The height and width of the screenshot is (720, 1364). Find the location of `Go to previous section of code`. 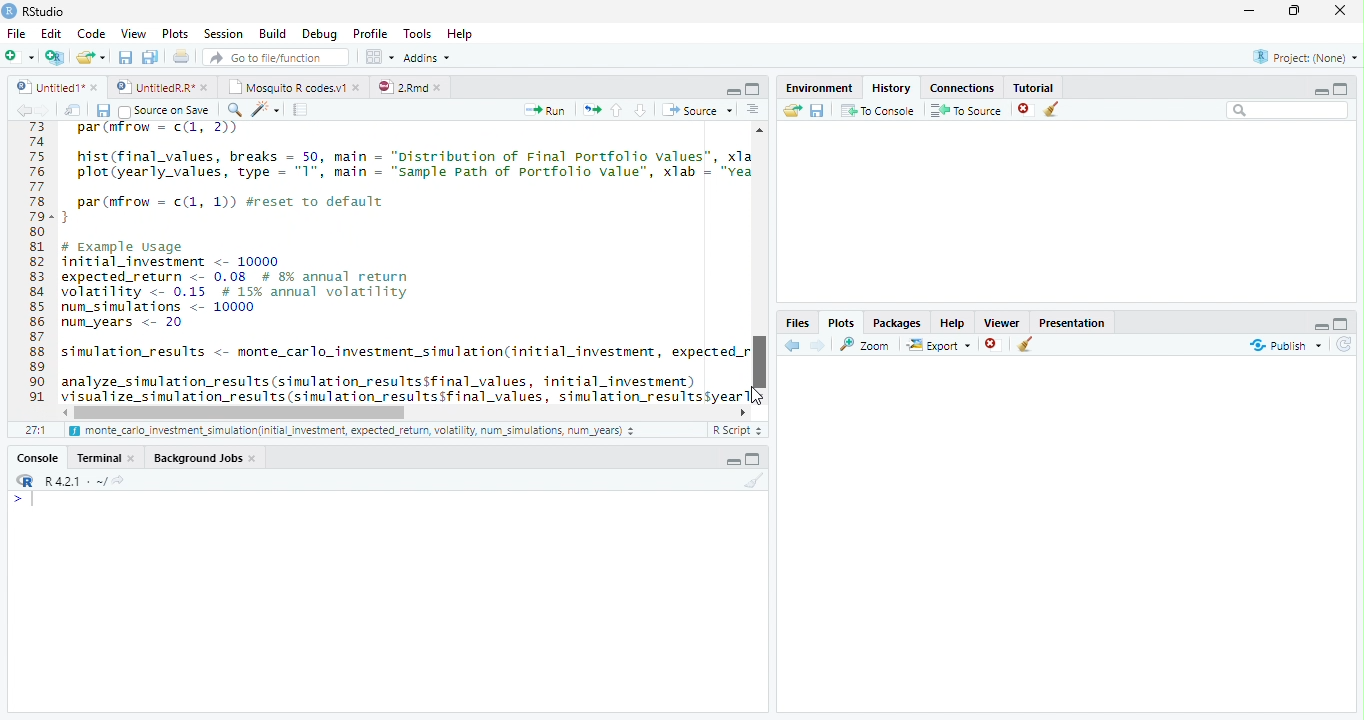

Go to previous section of code is located at coordinates (617, 112).